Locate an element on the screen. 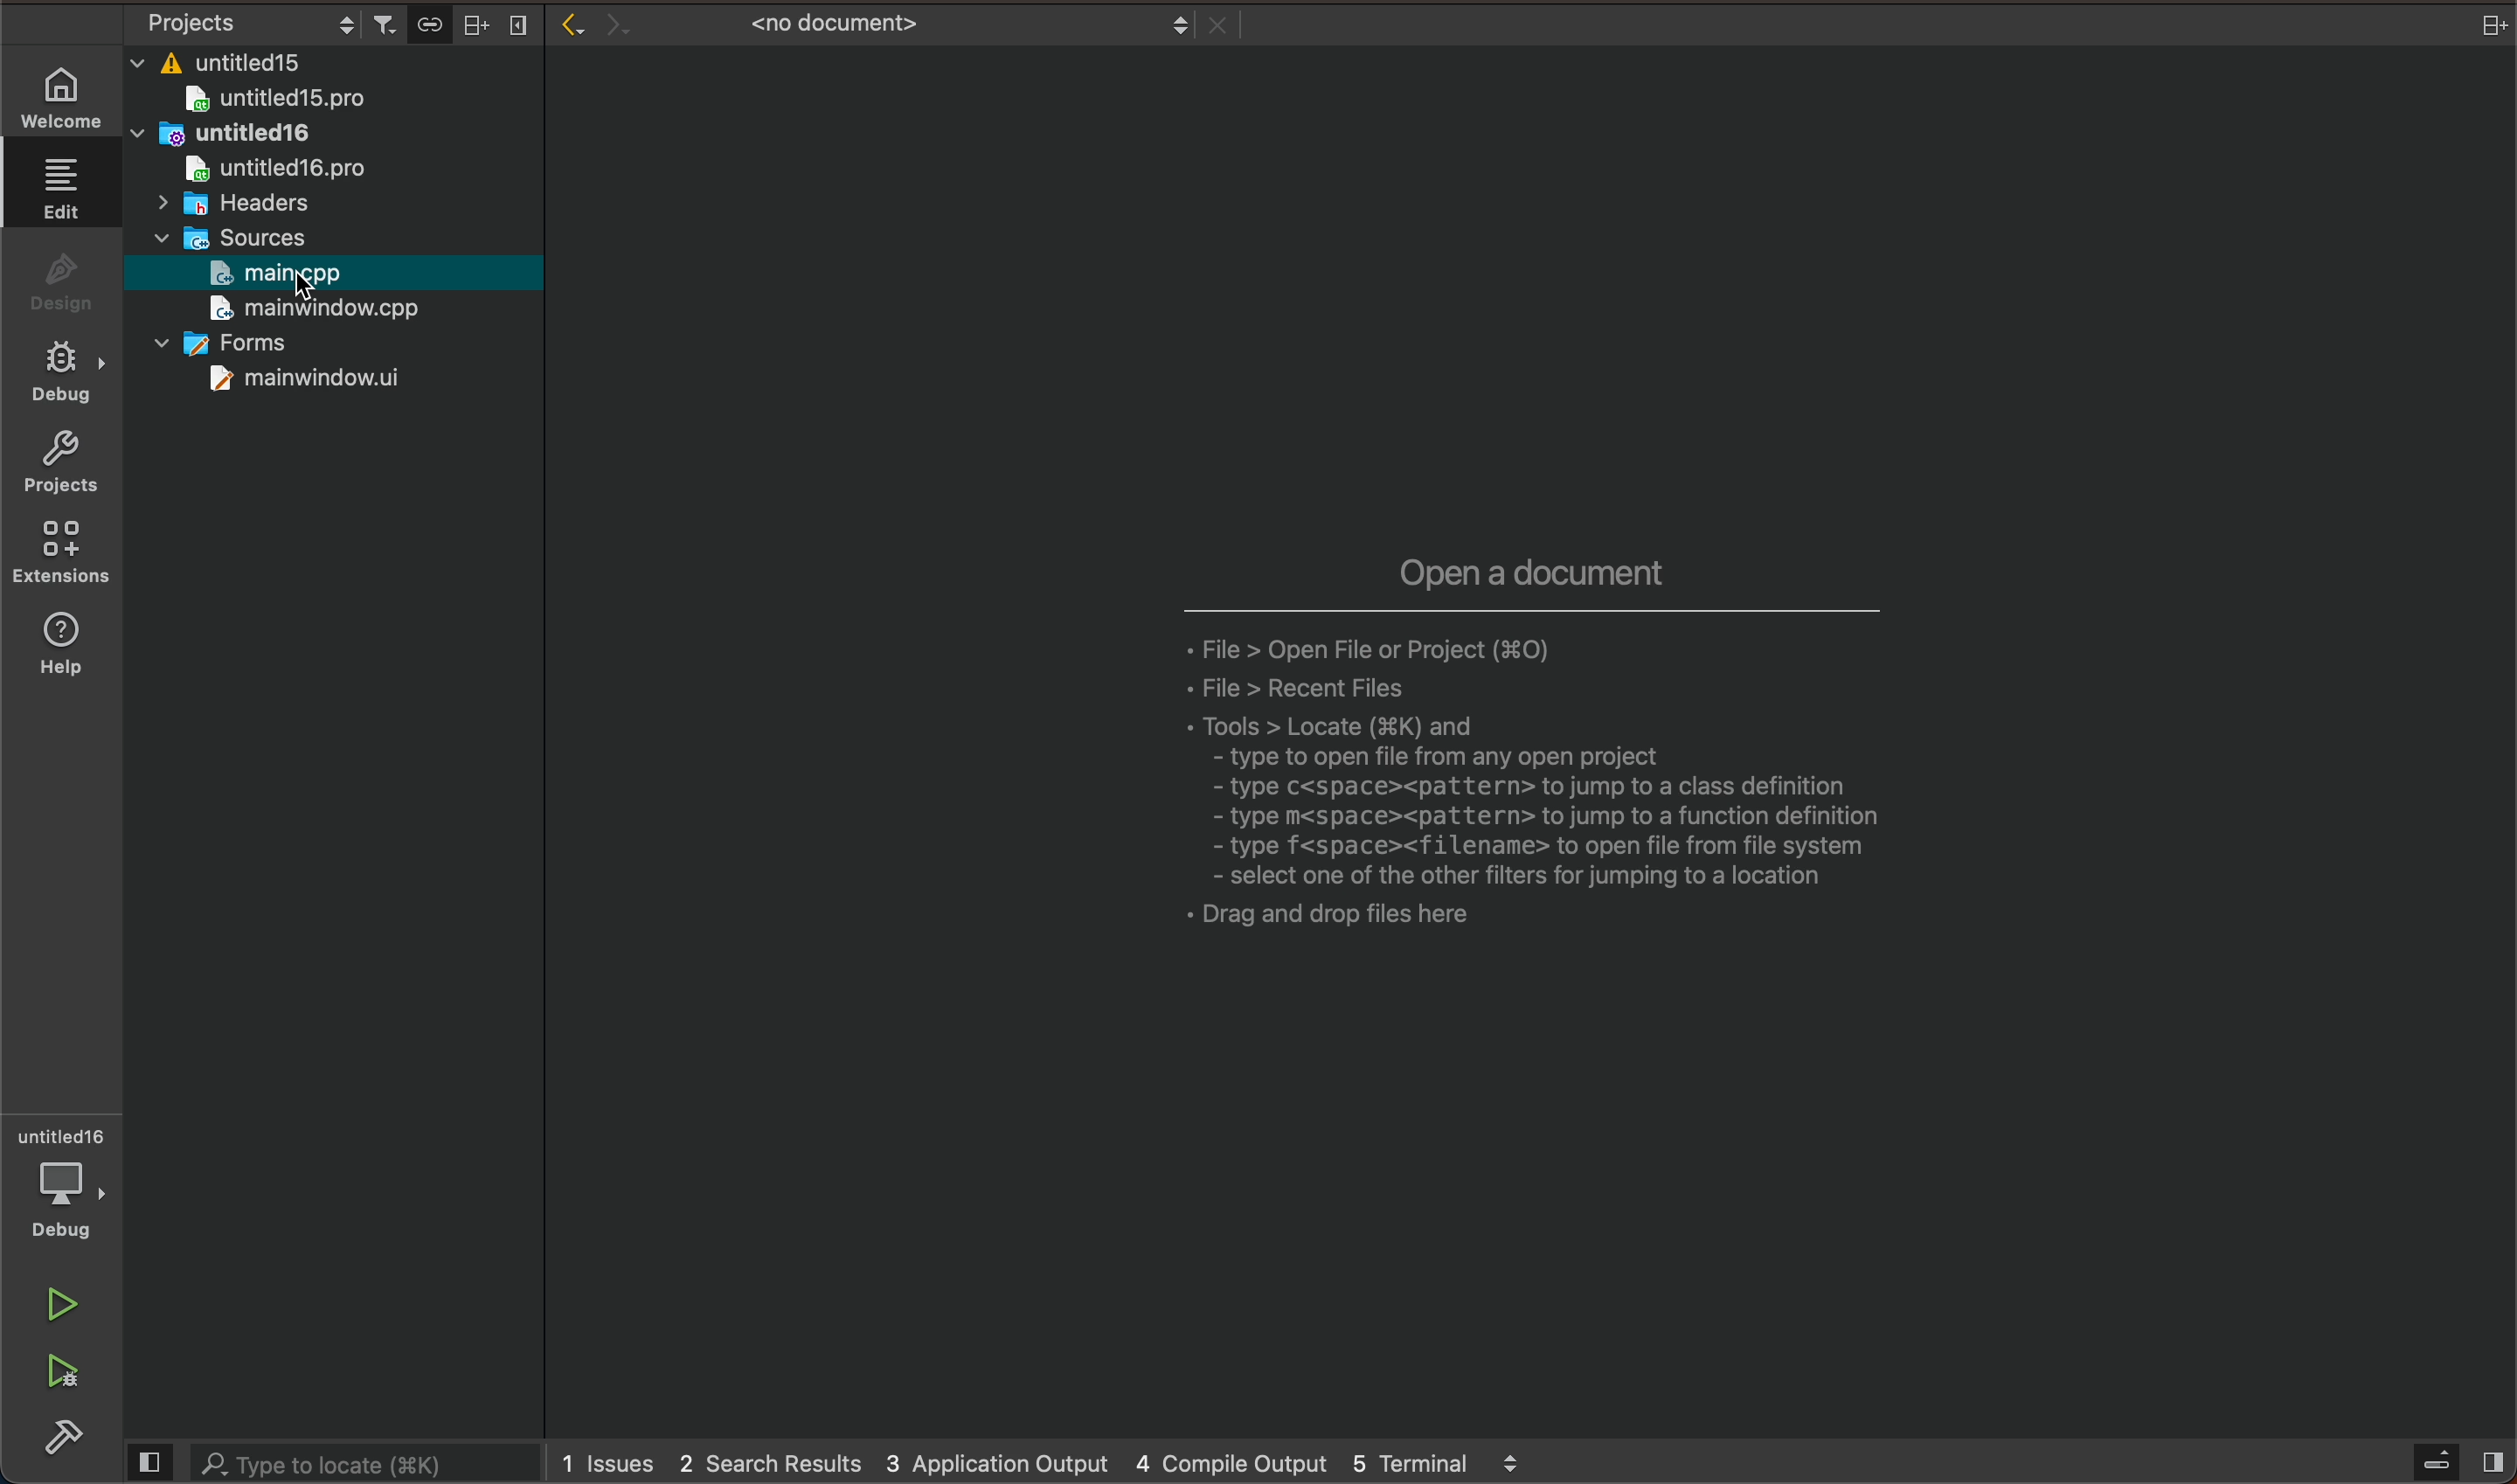  mainwindow.cpp is located at coordinates (306, 310).